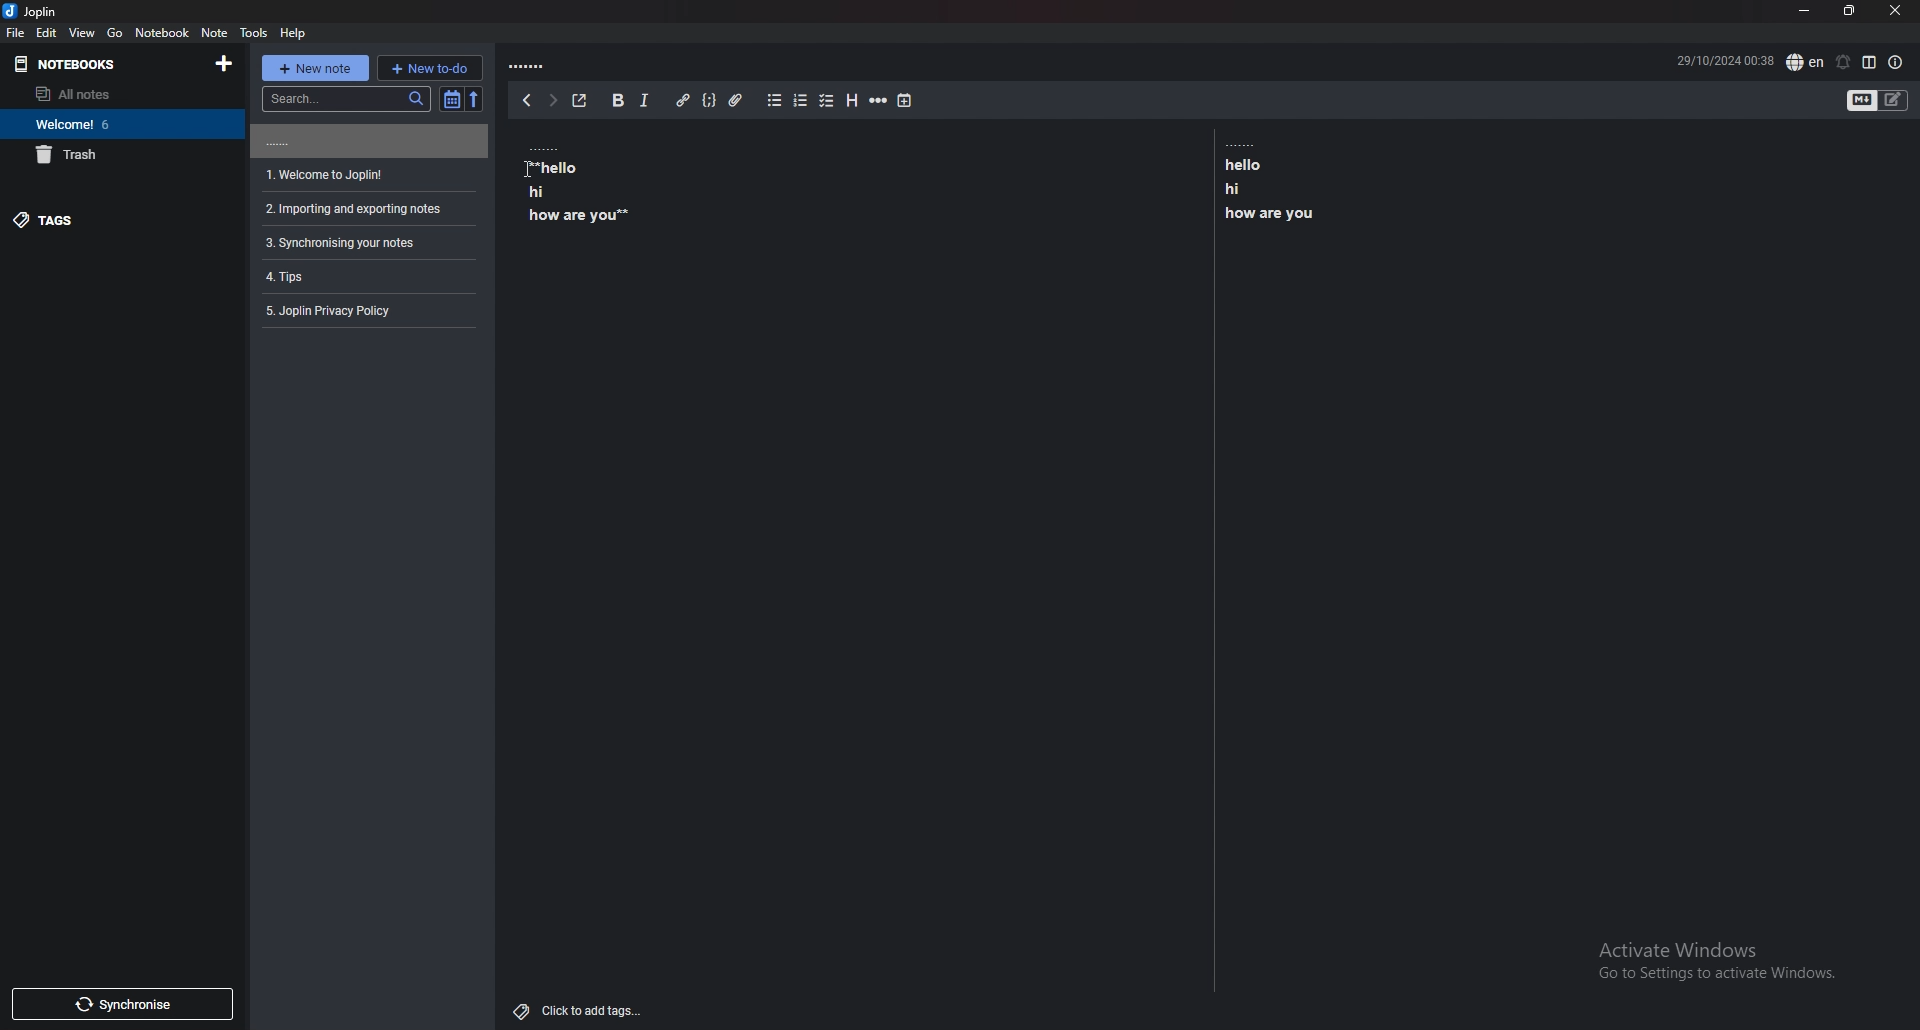  Describe the element at coordinates (105, 64) in the screenshot. I see `notebooks` at that location.